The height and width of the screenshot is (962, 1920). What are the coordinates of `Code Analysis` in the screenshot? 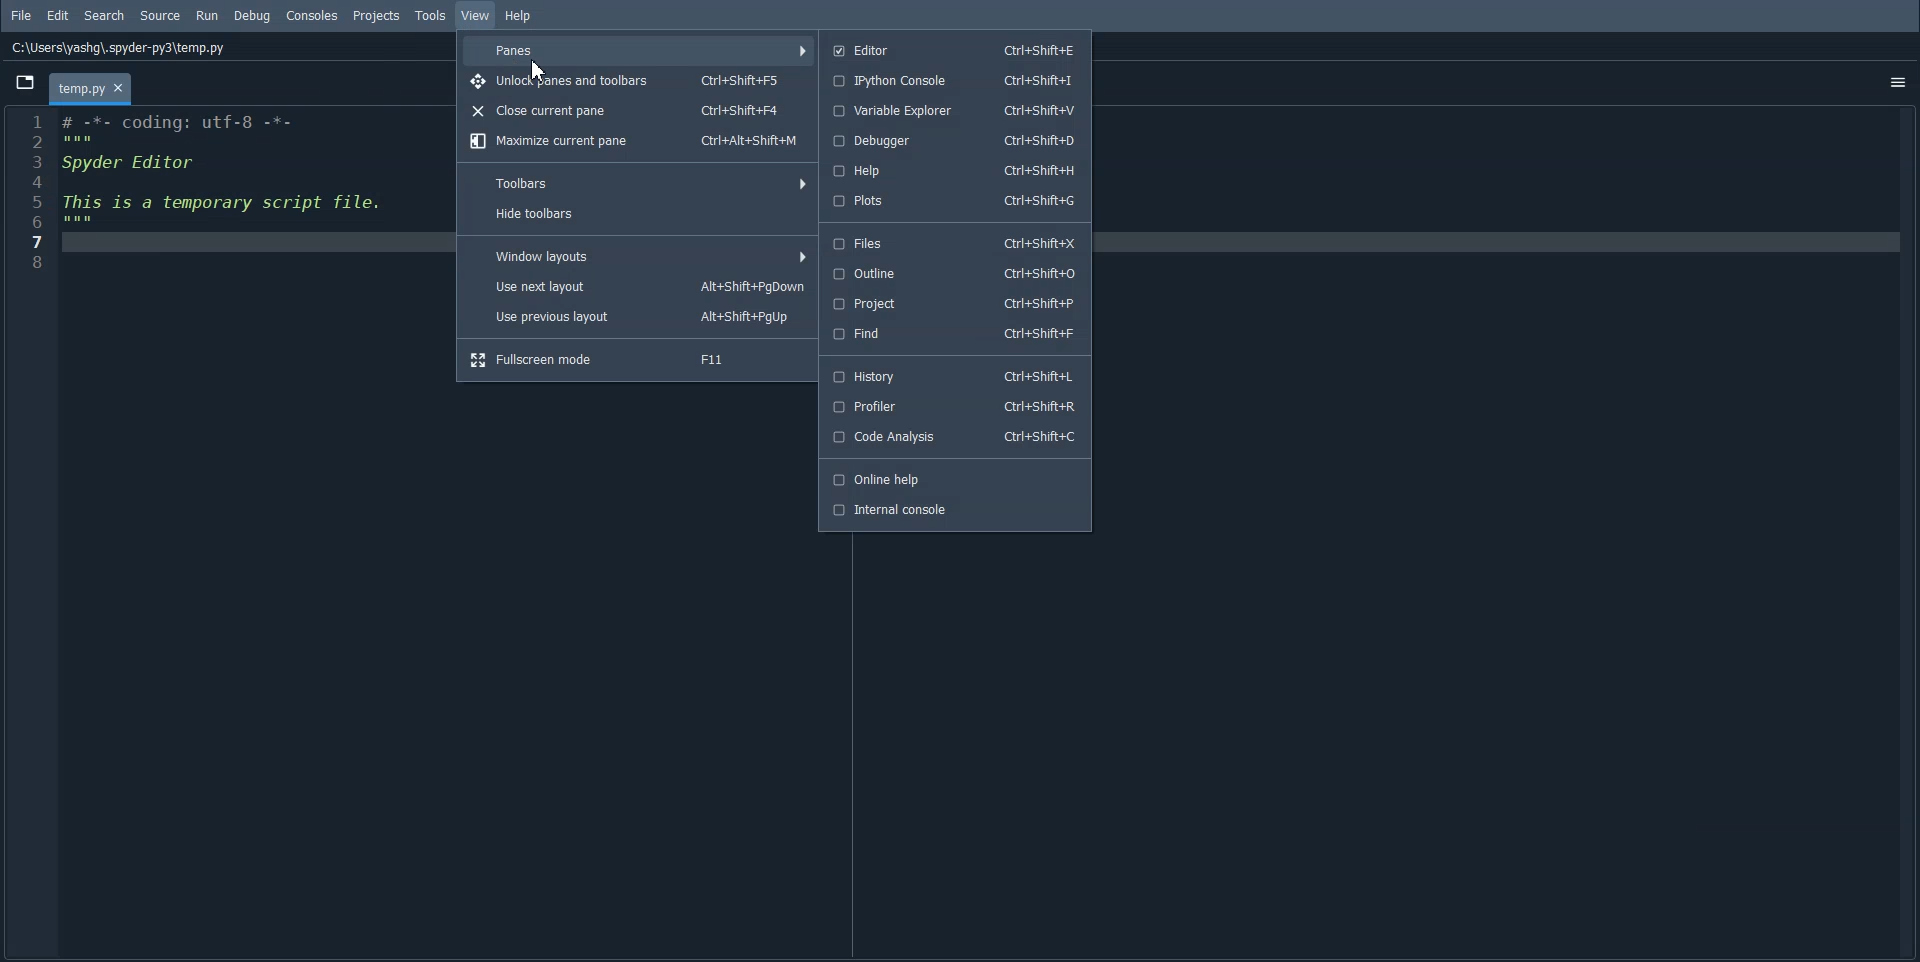 It's located at (957, 438).